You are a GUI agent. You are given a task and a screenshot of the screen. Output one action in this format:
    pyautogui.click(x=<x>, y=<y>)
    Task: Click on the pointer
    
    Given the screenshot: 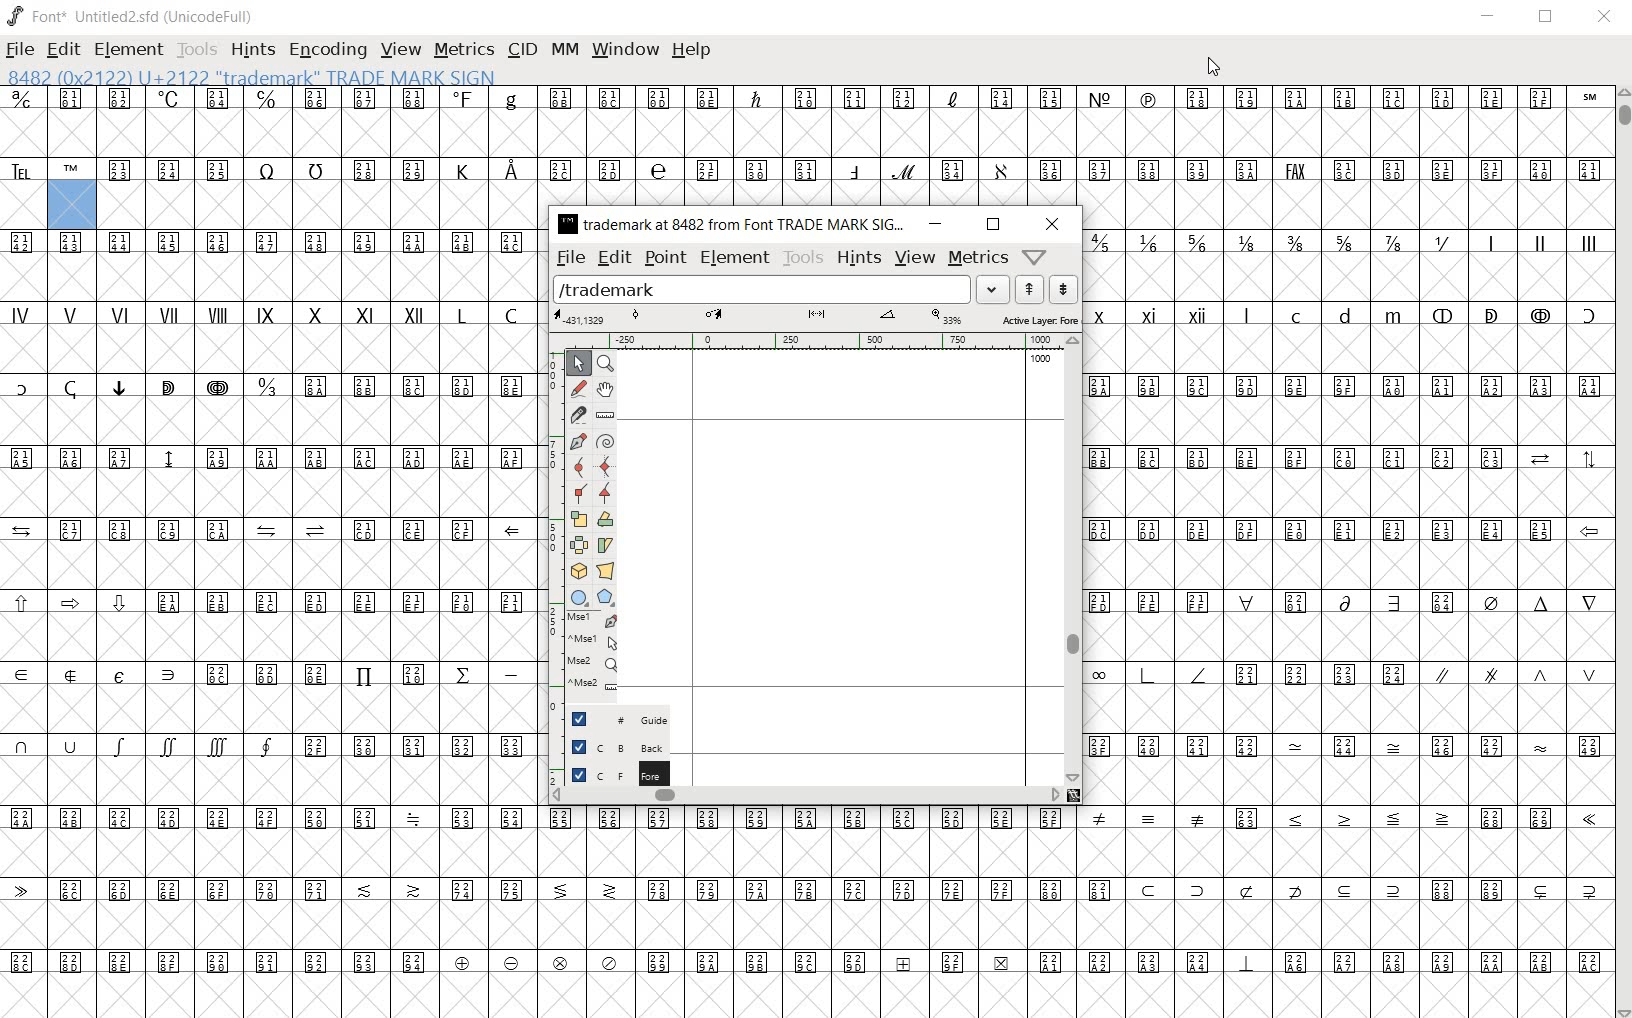 What is the action you would take?
    pyautogui.click(x=578, y=364)
    